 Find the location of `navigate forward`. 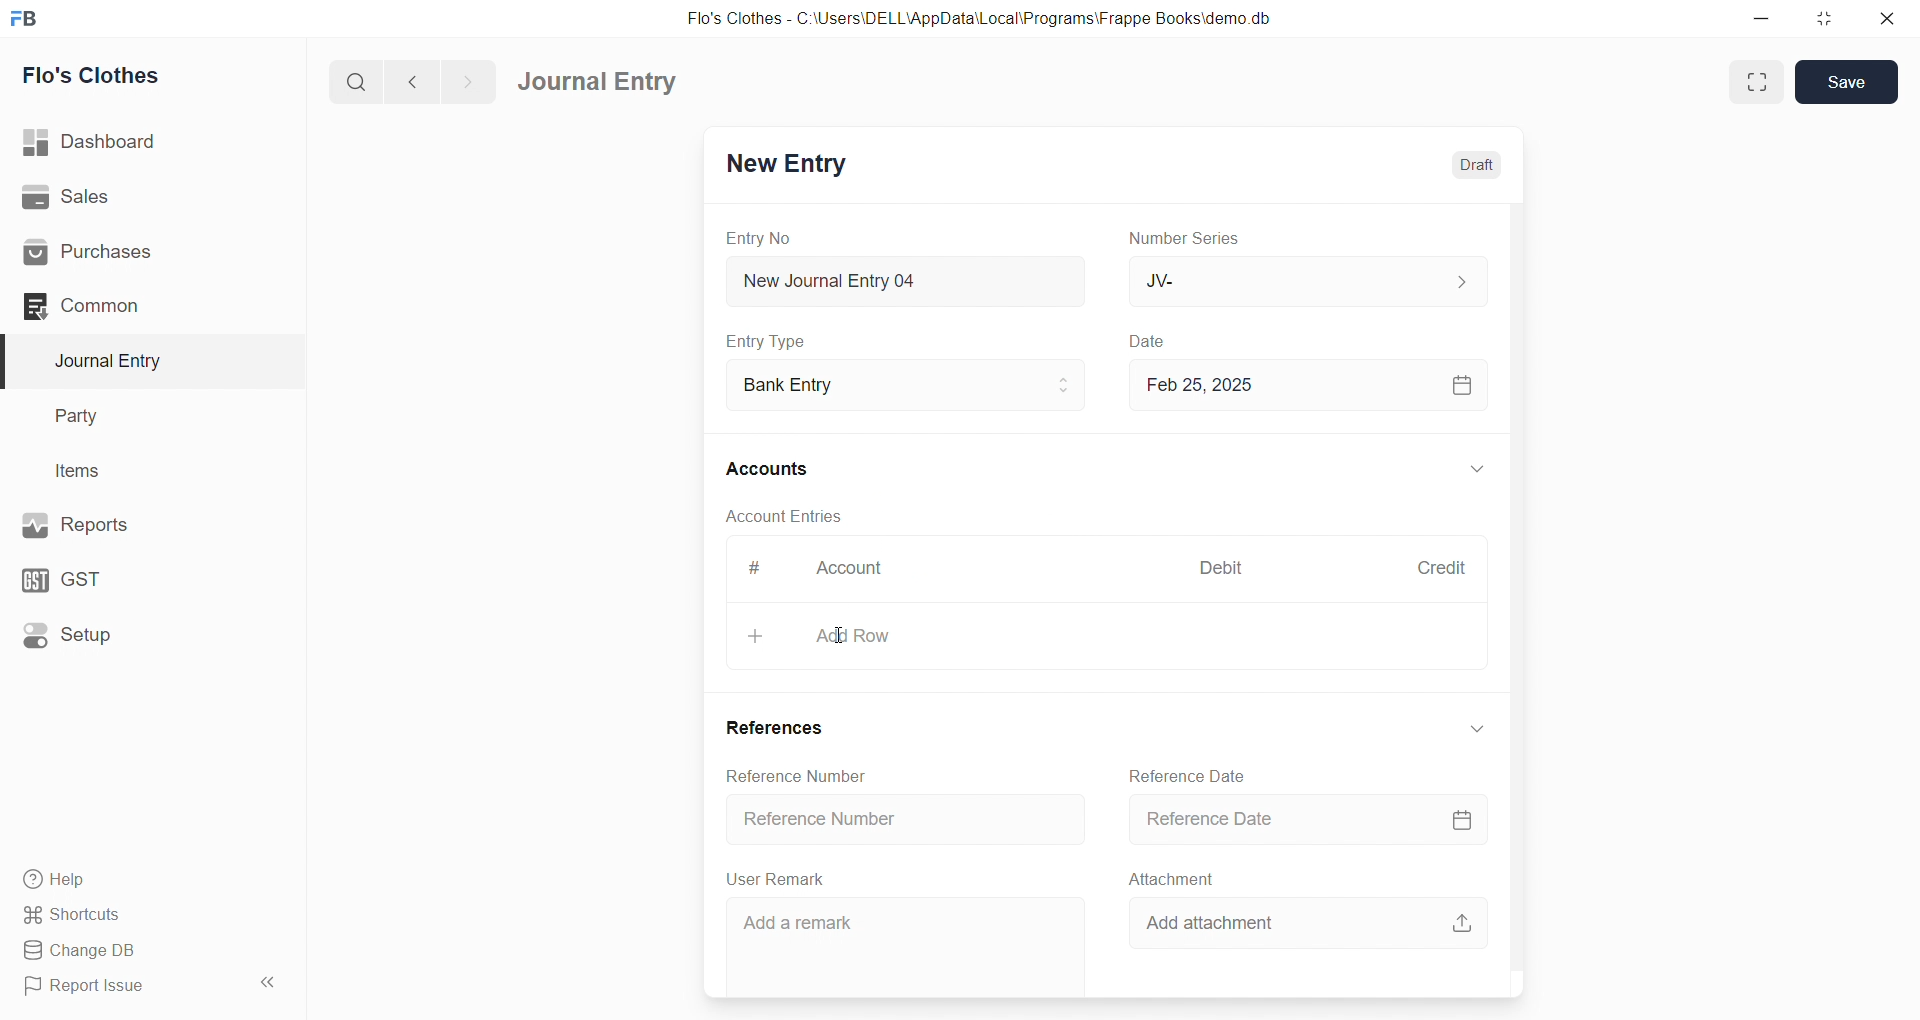

navigate forward is located at coordinates (467, 80).